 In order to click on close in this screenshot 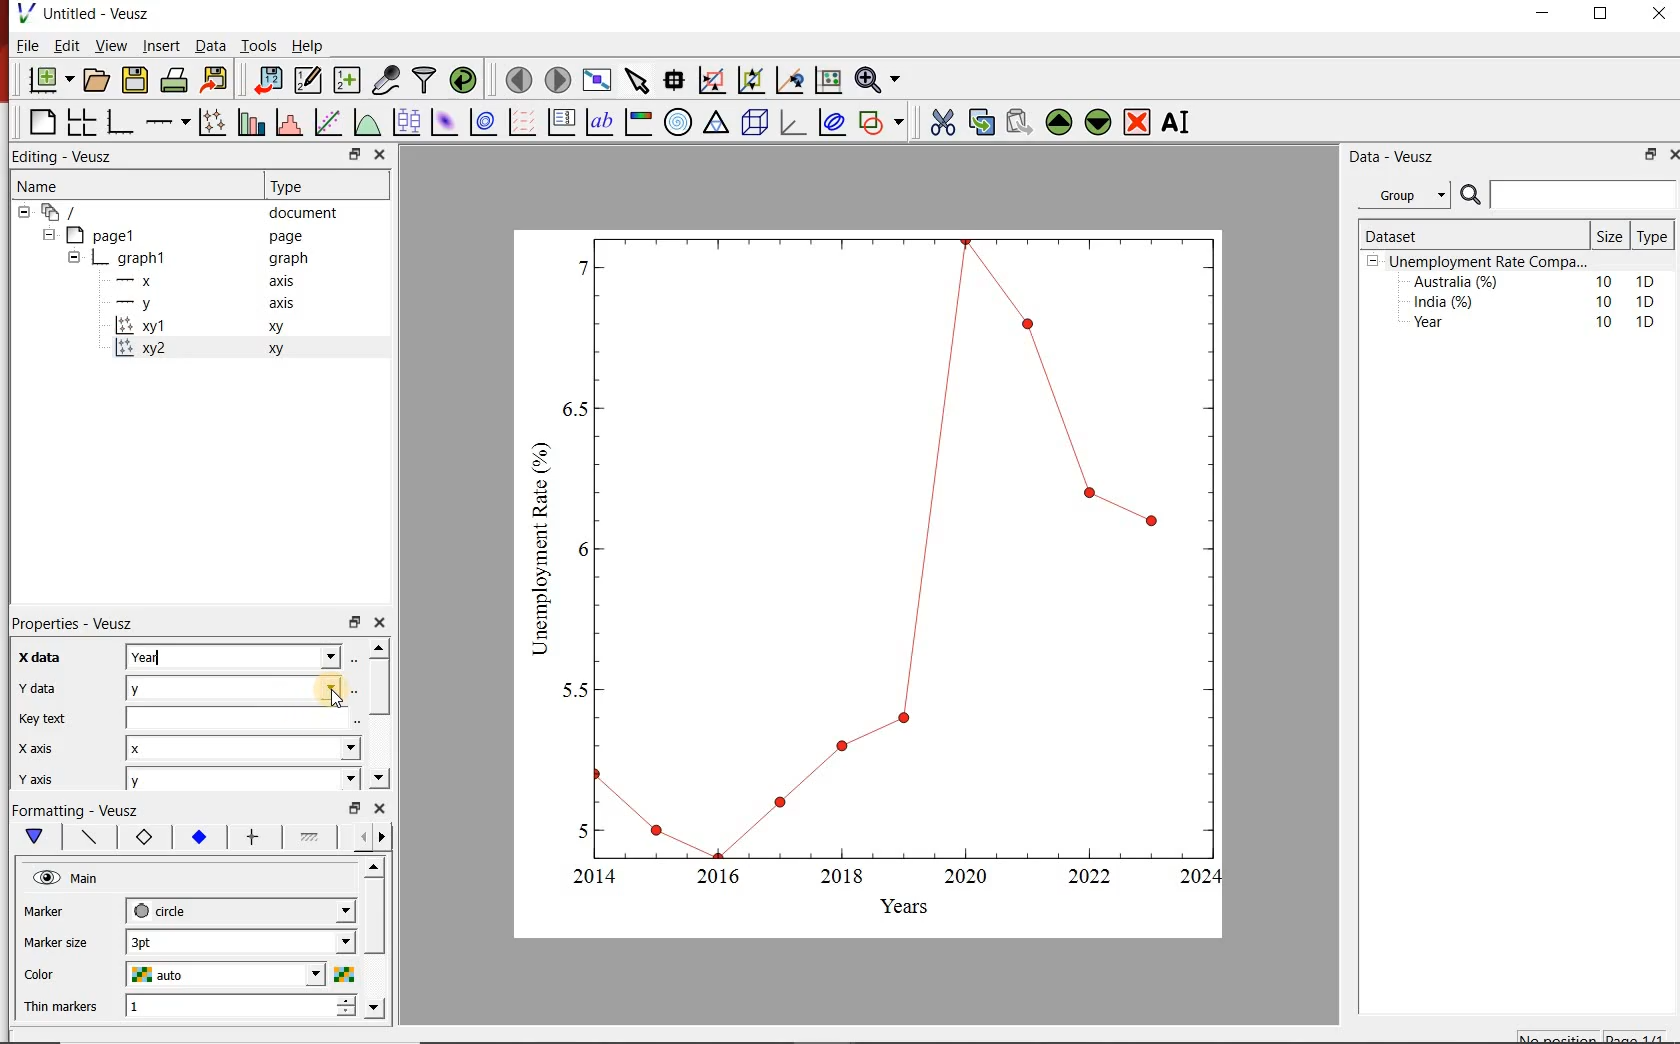, I will do `click(381, 808)`.